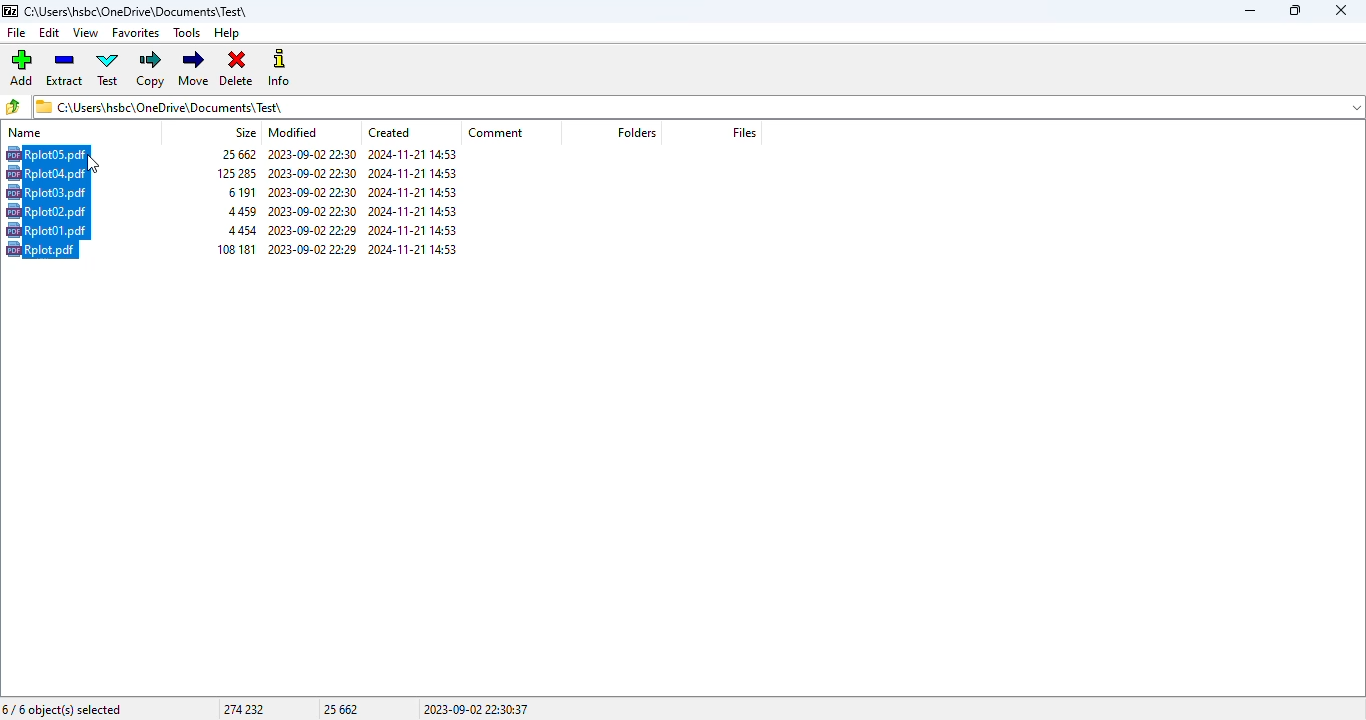  Describe the element at coordinates (312, 154) in the screenshot. I see `modified date and time` at that location.